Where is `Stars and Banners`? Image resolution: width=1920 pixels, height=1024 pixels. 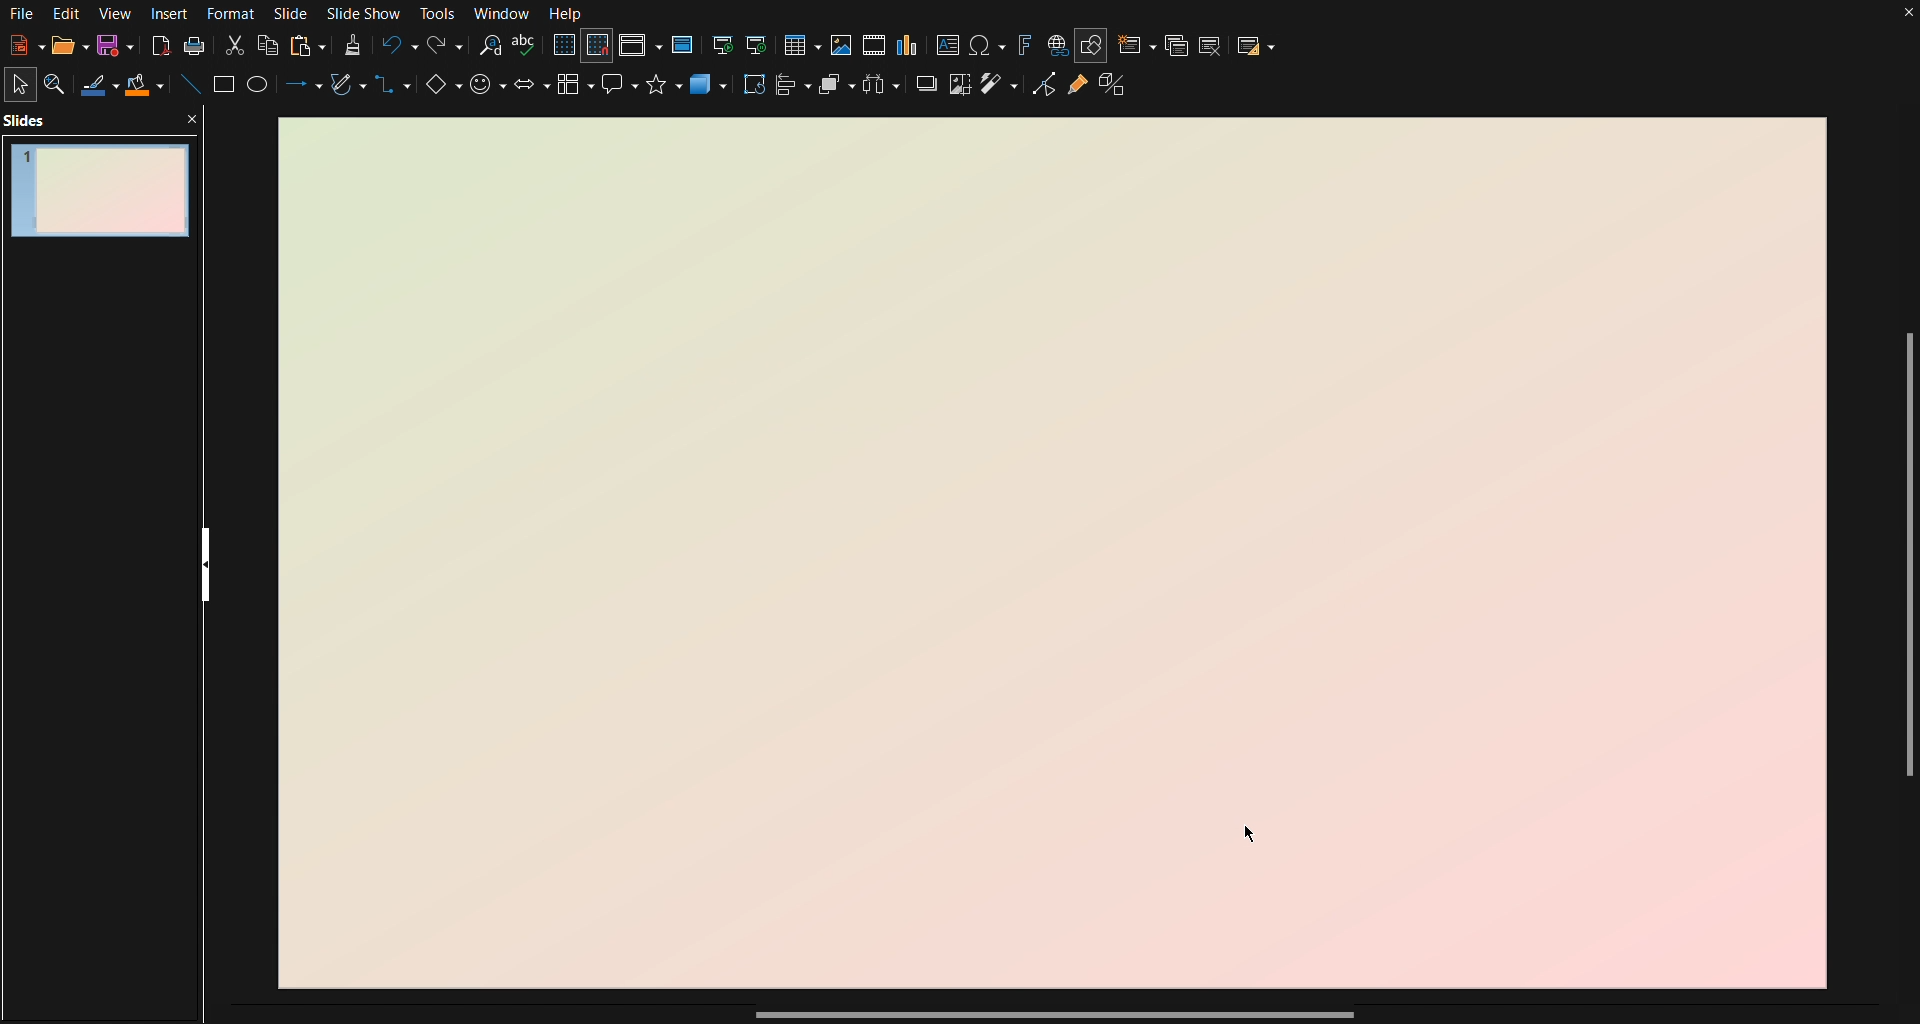
Stars and Banners is located at coordinates (665, 91).